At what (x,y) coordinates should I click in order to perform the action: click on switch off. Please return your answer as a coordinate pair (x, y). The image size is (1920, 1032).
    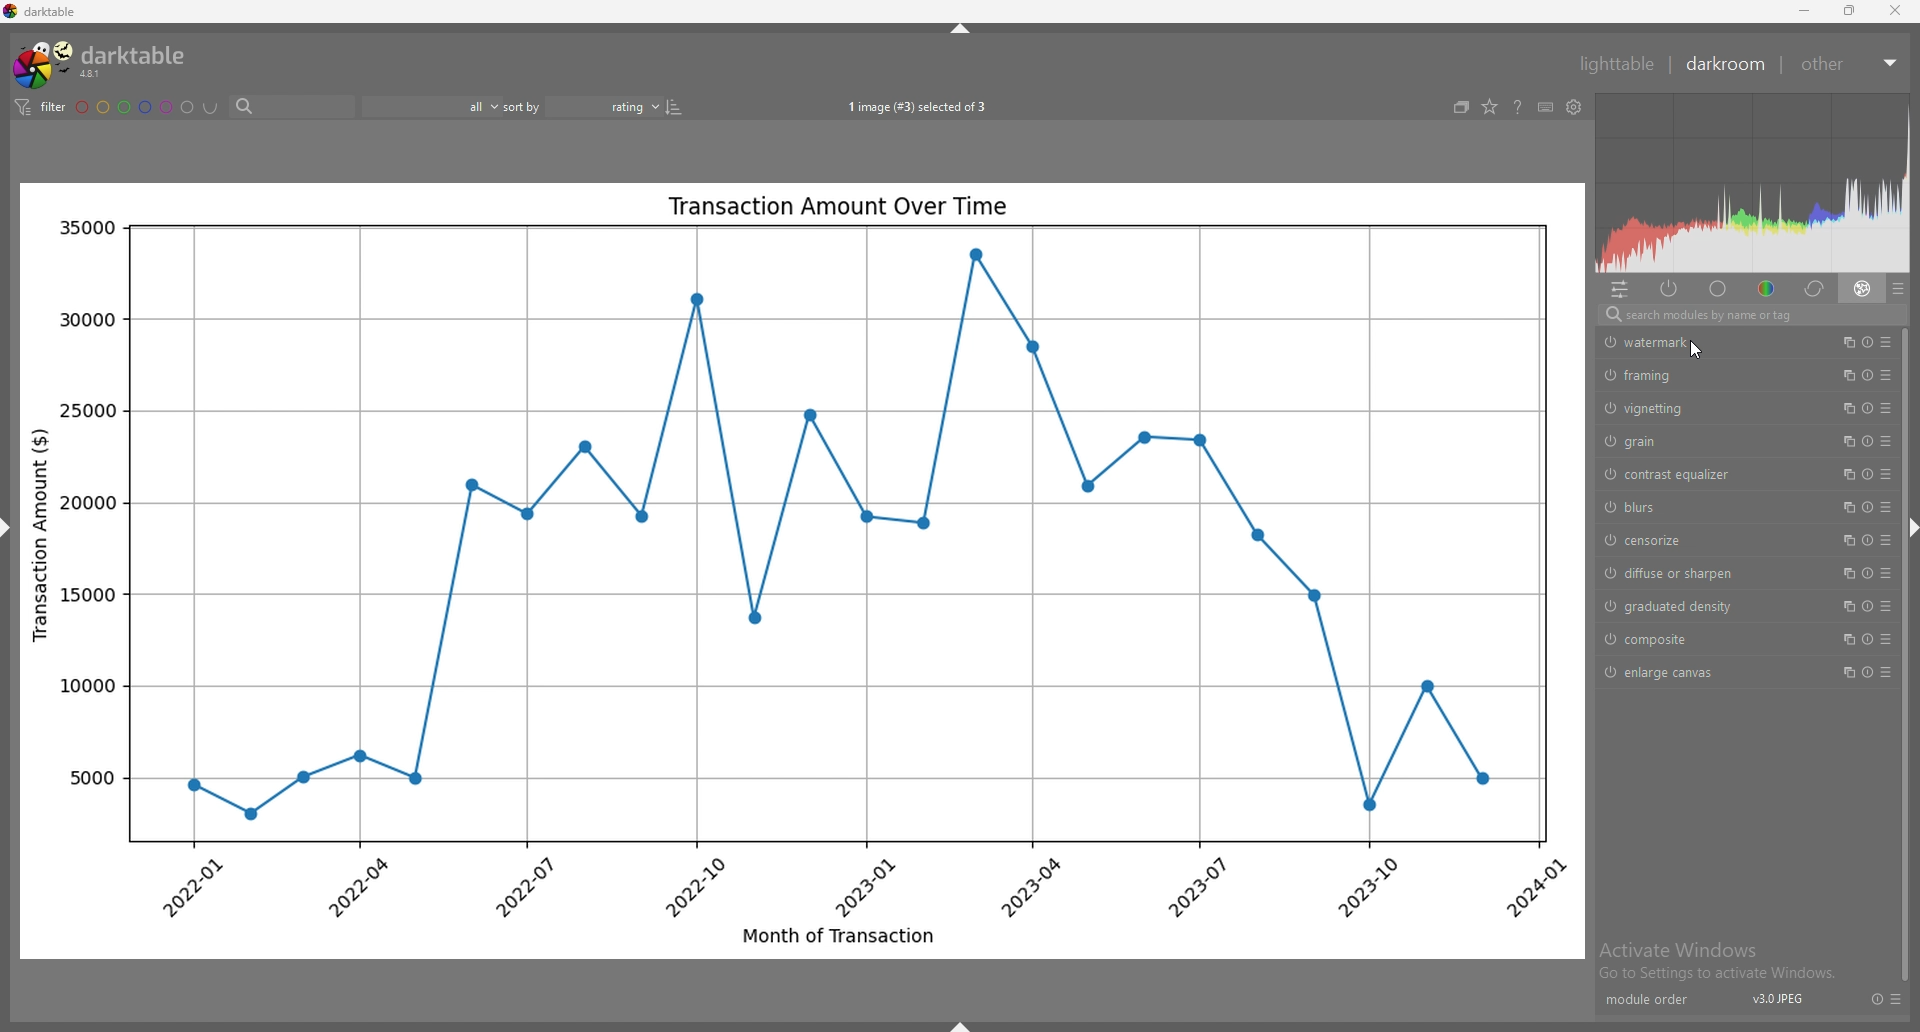
    Looking at the image, I should click on (1610, 639).